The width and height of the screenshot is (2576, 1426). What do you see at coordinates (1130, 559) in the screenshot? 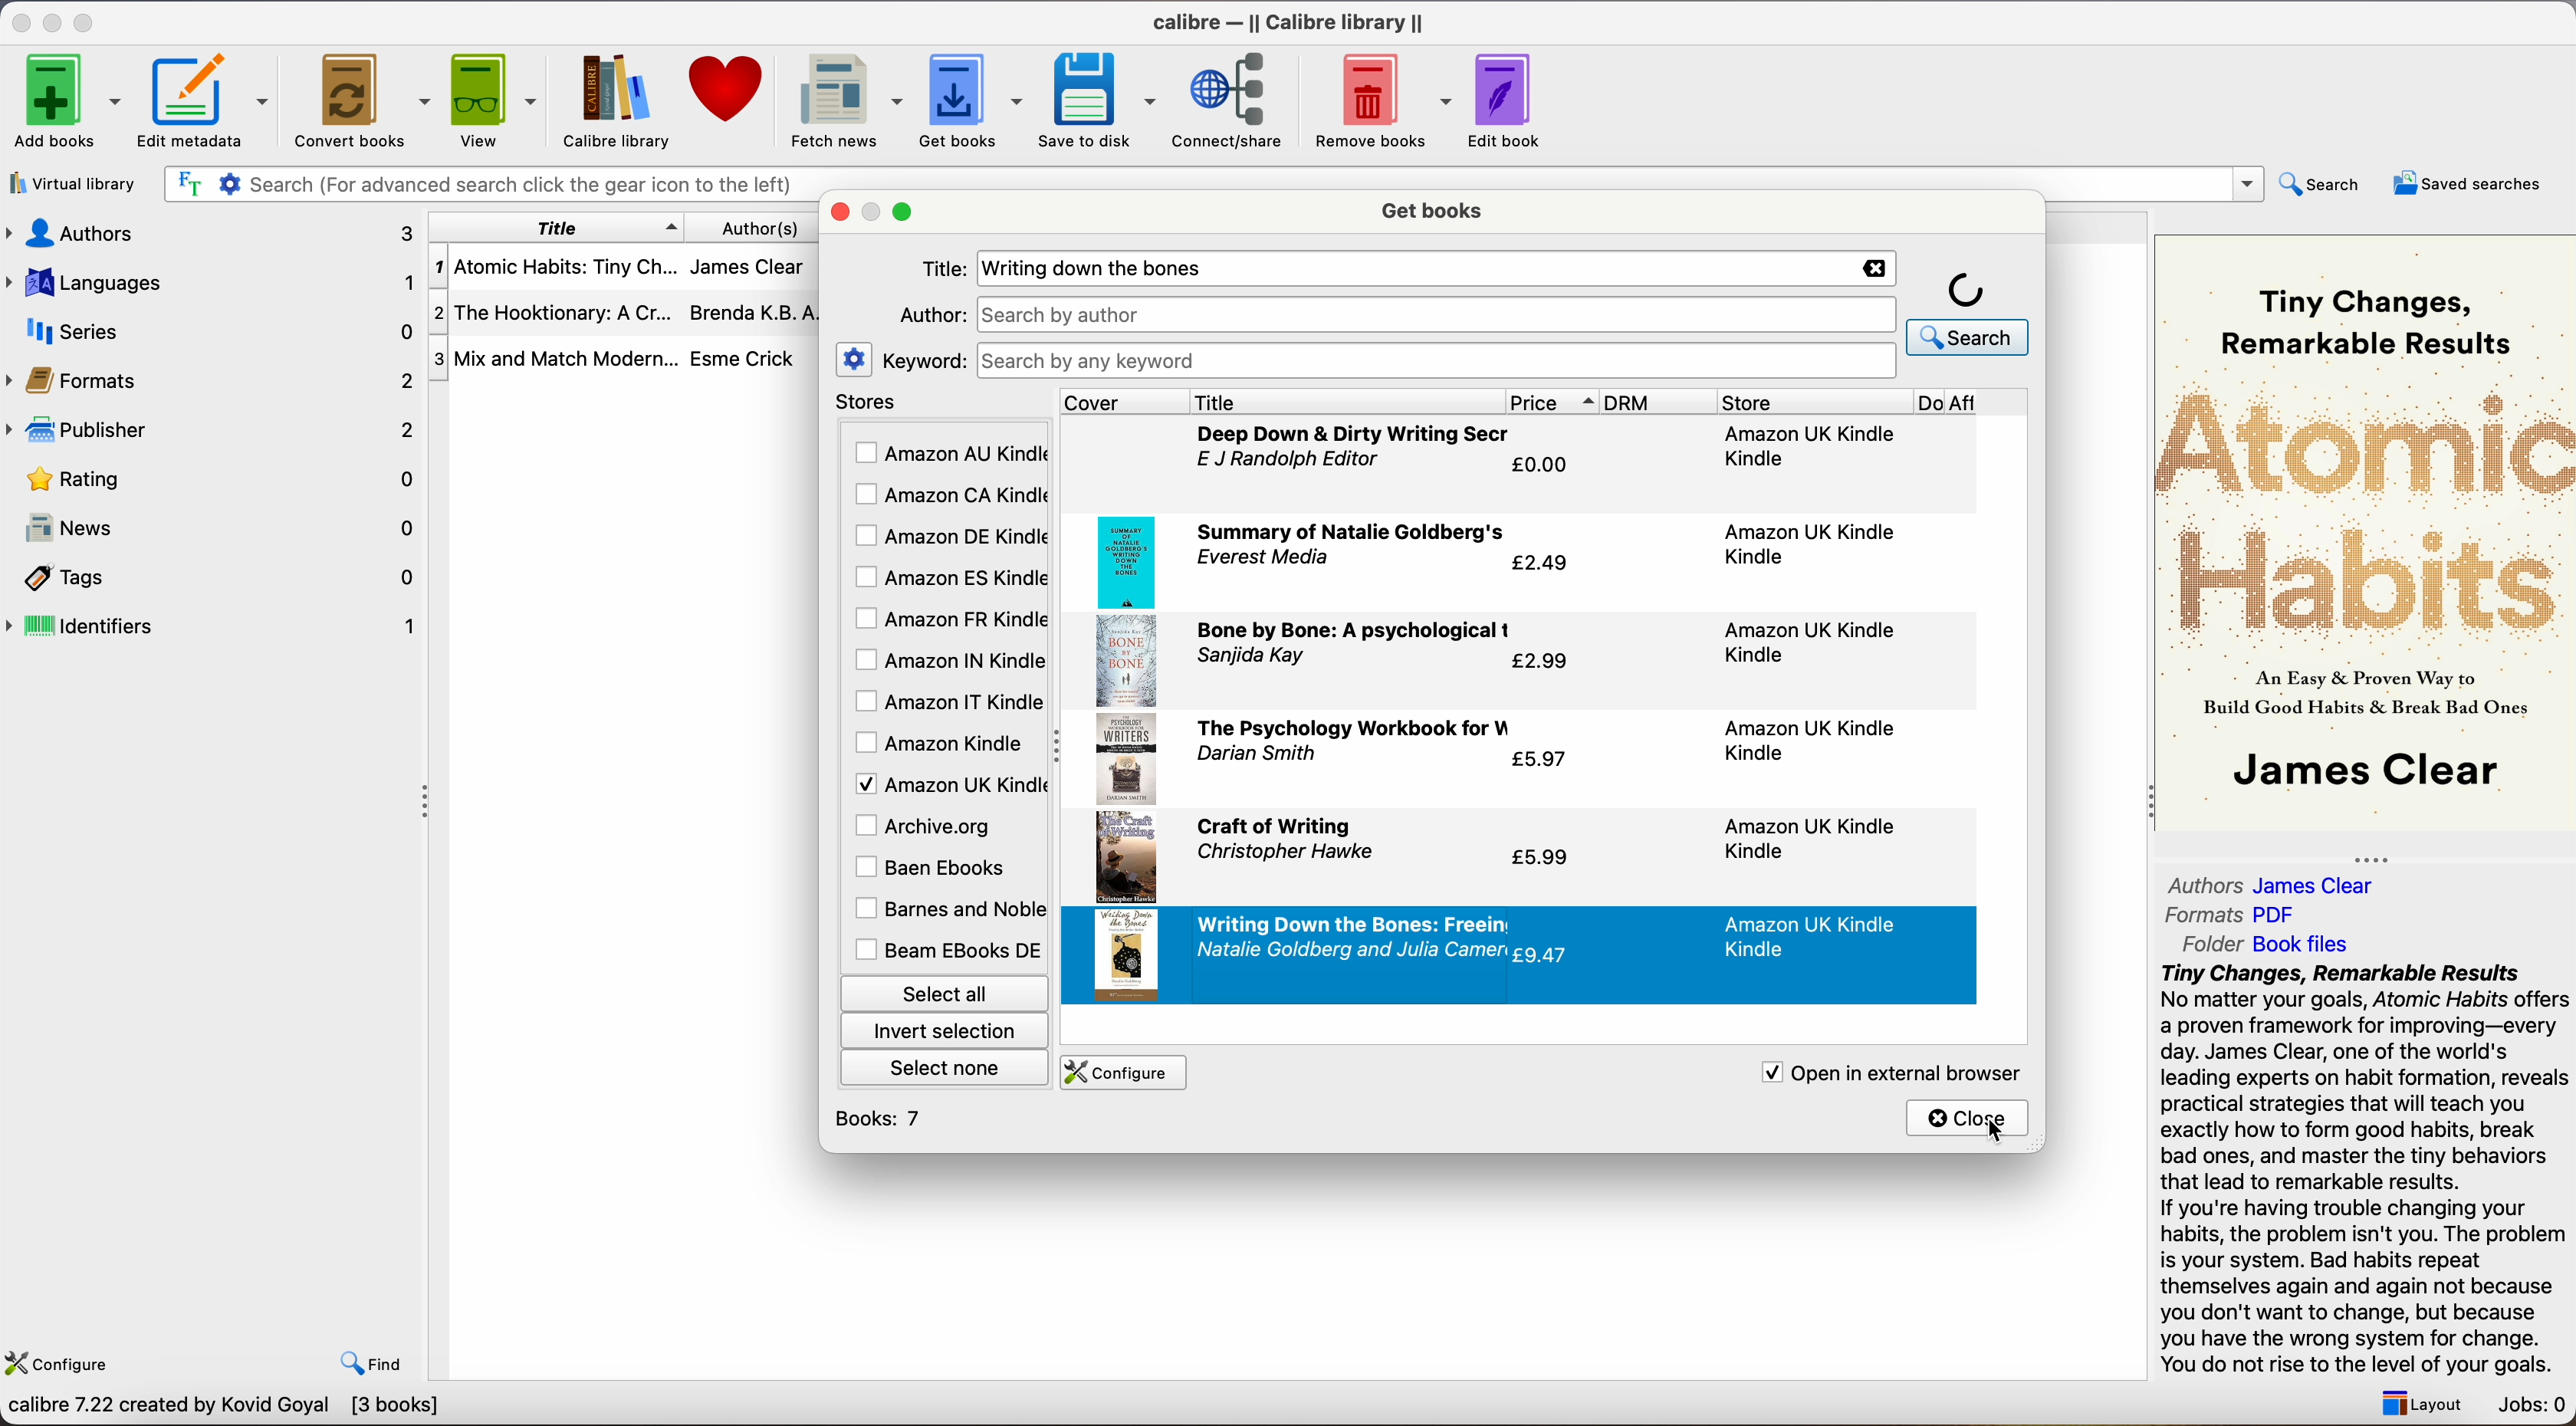
I see `Book icon` at bounding box center [1130, 559].